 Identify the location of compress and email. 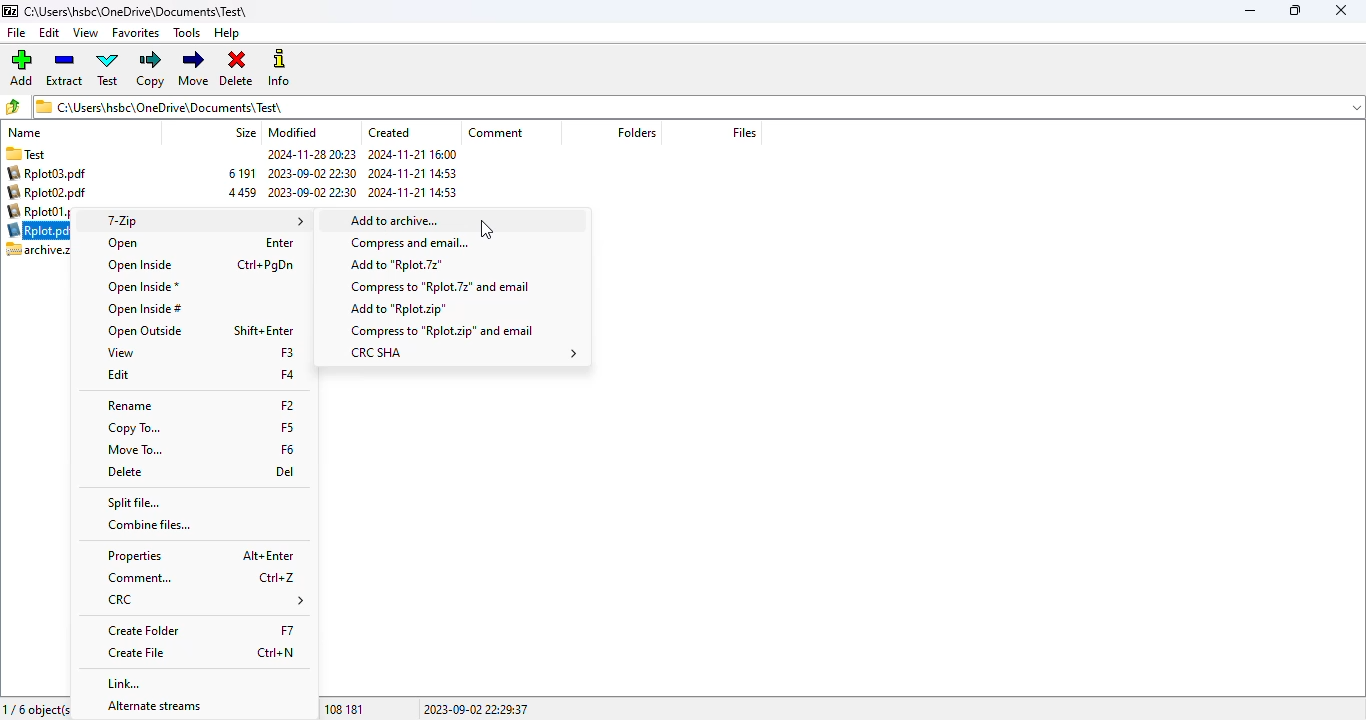
(412, 243).